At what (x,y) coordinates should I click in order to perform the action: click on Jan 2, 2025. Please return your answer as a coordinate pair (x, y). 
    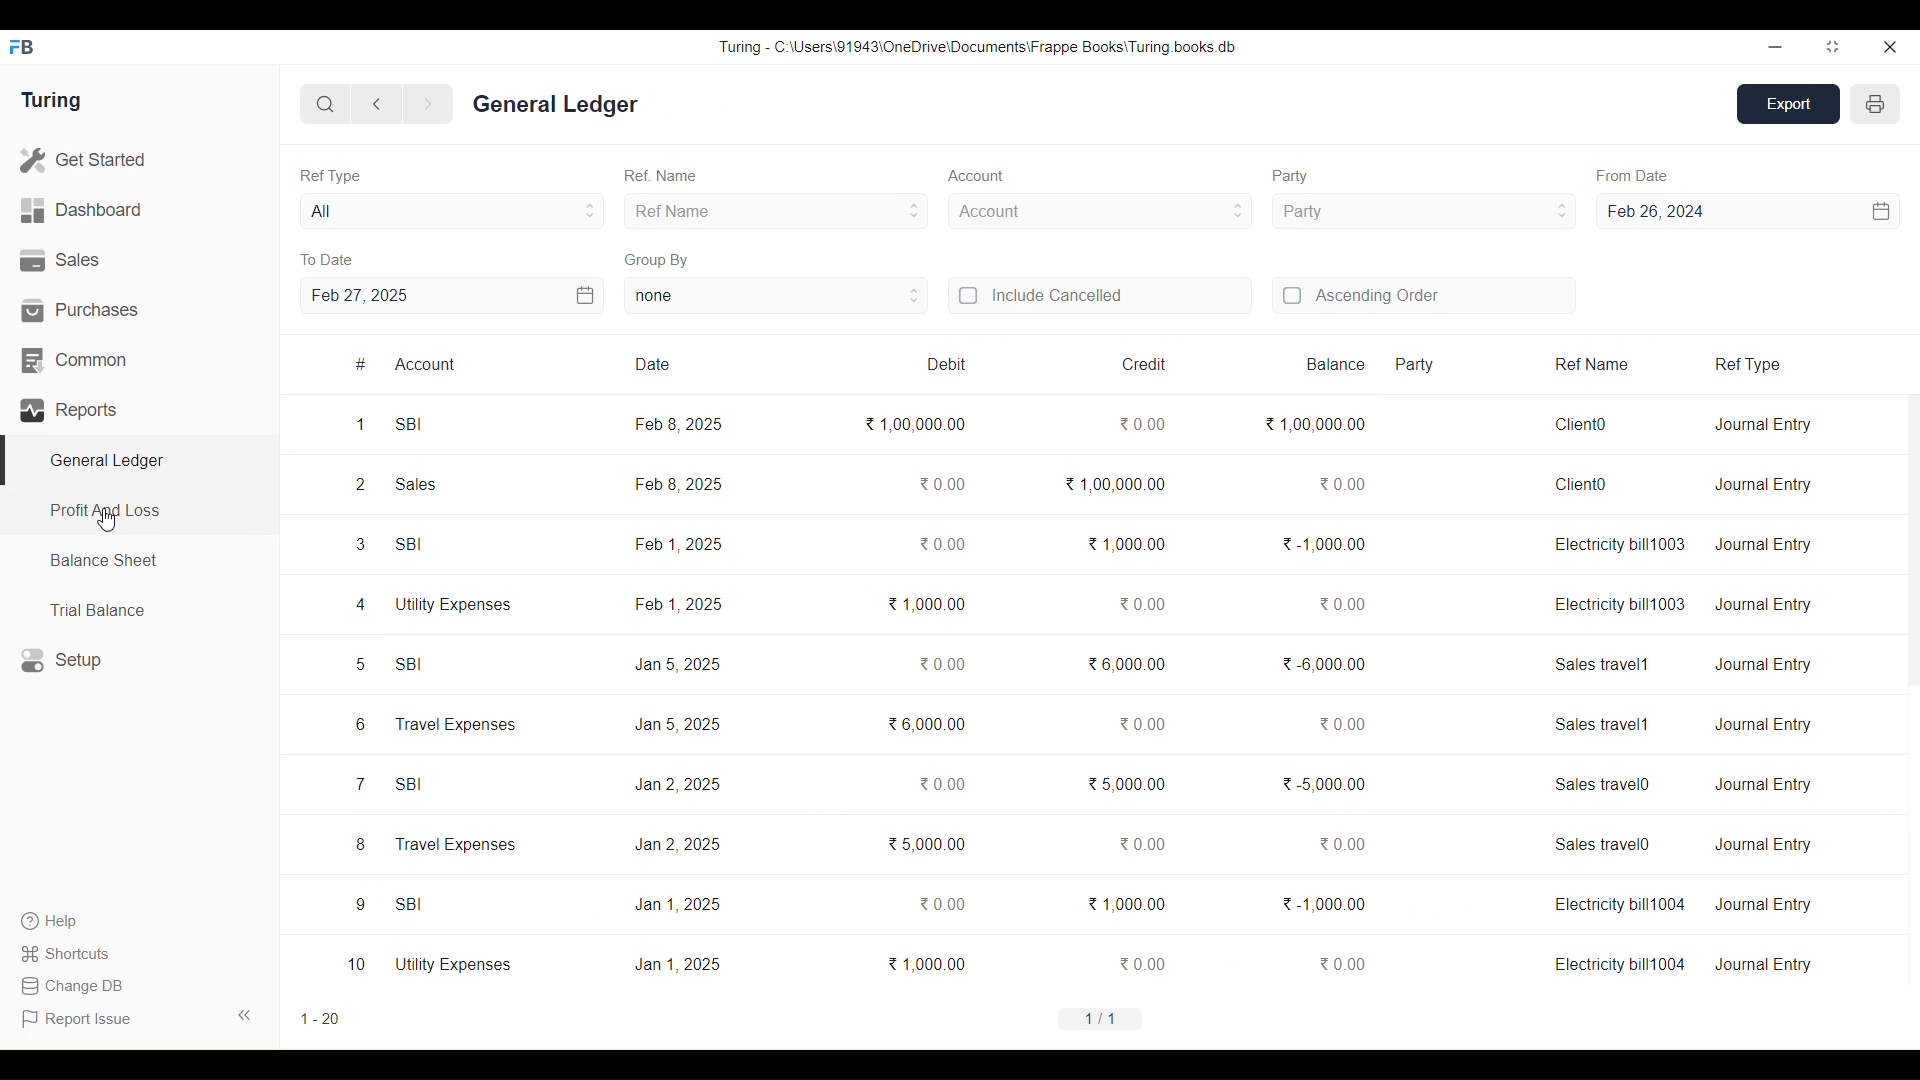
    Looking at the image, I should click on (677, 845).